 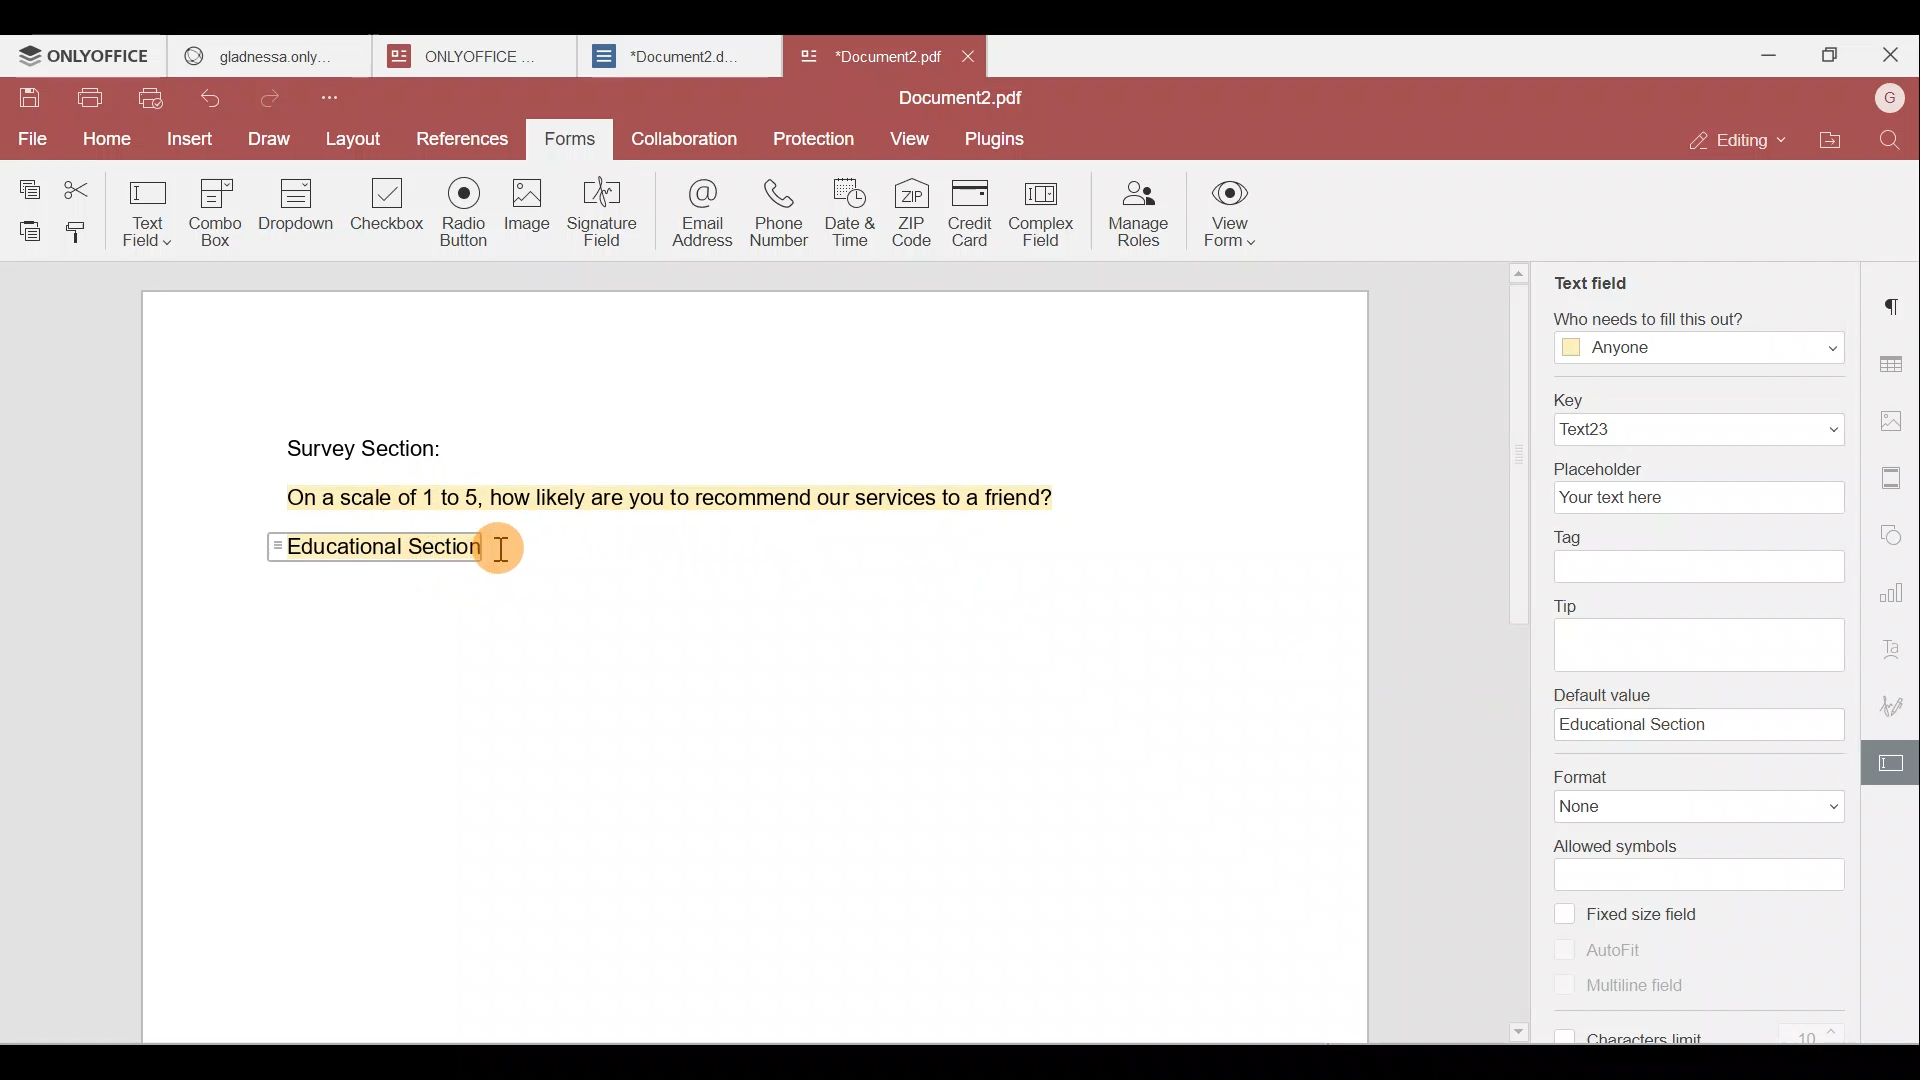 I want to click on Header & footer settings, so click(x=1896, y=476).